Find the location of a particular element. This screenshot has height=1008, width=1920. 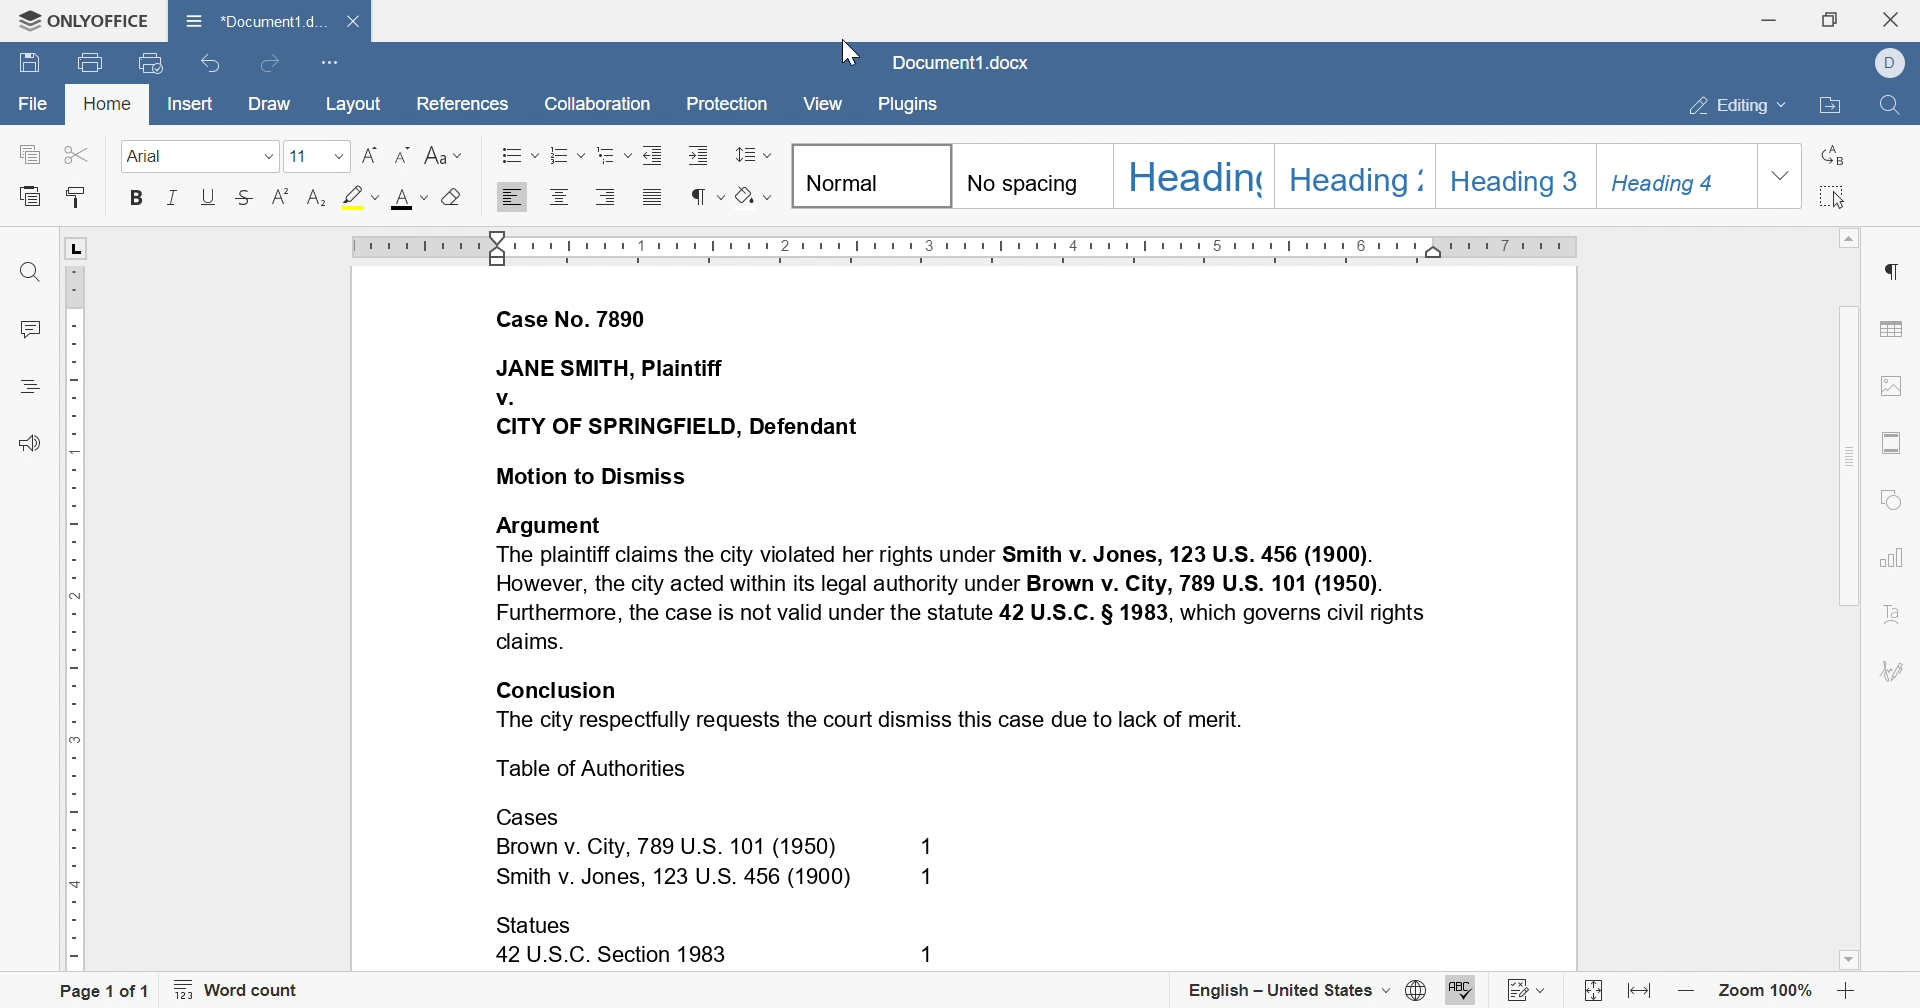

page 1 of 1 is located at coordinates (112, 990).